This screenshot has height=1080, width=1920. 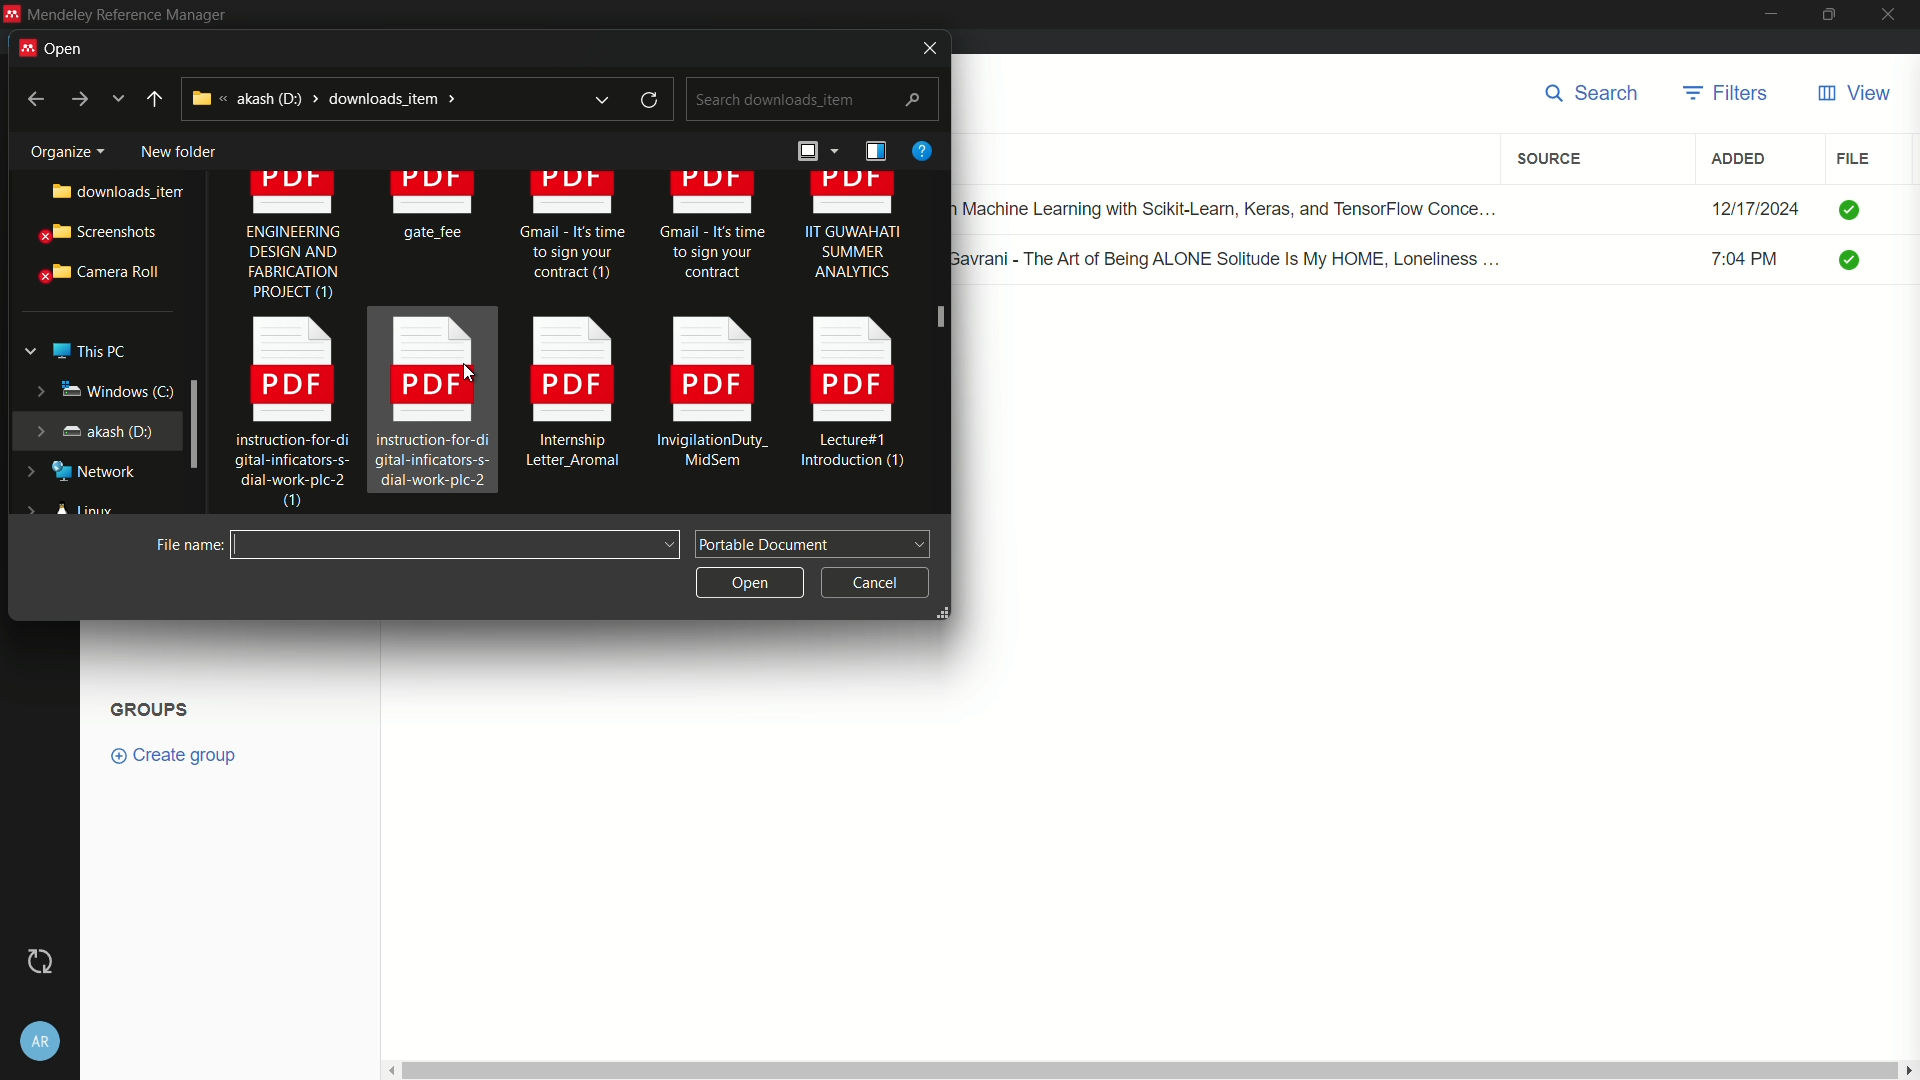 What do you see at coordinates (1727, 94) in the screenshot?
I see `filters` at bounding box center [1727, 94].